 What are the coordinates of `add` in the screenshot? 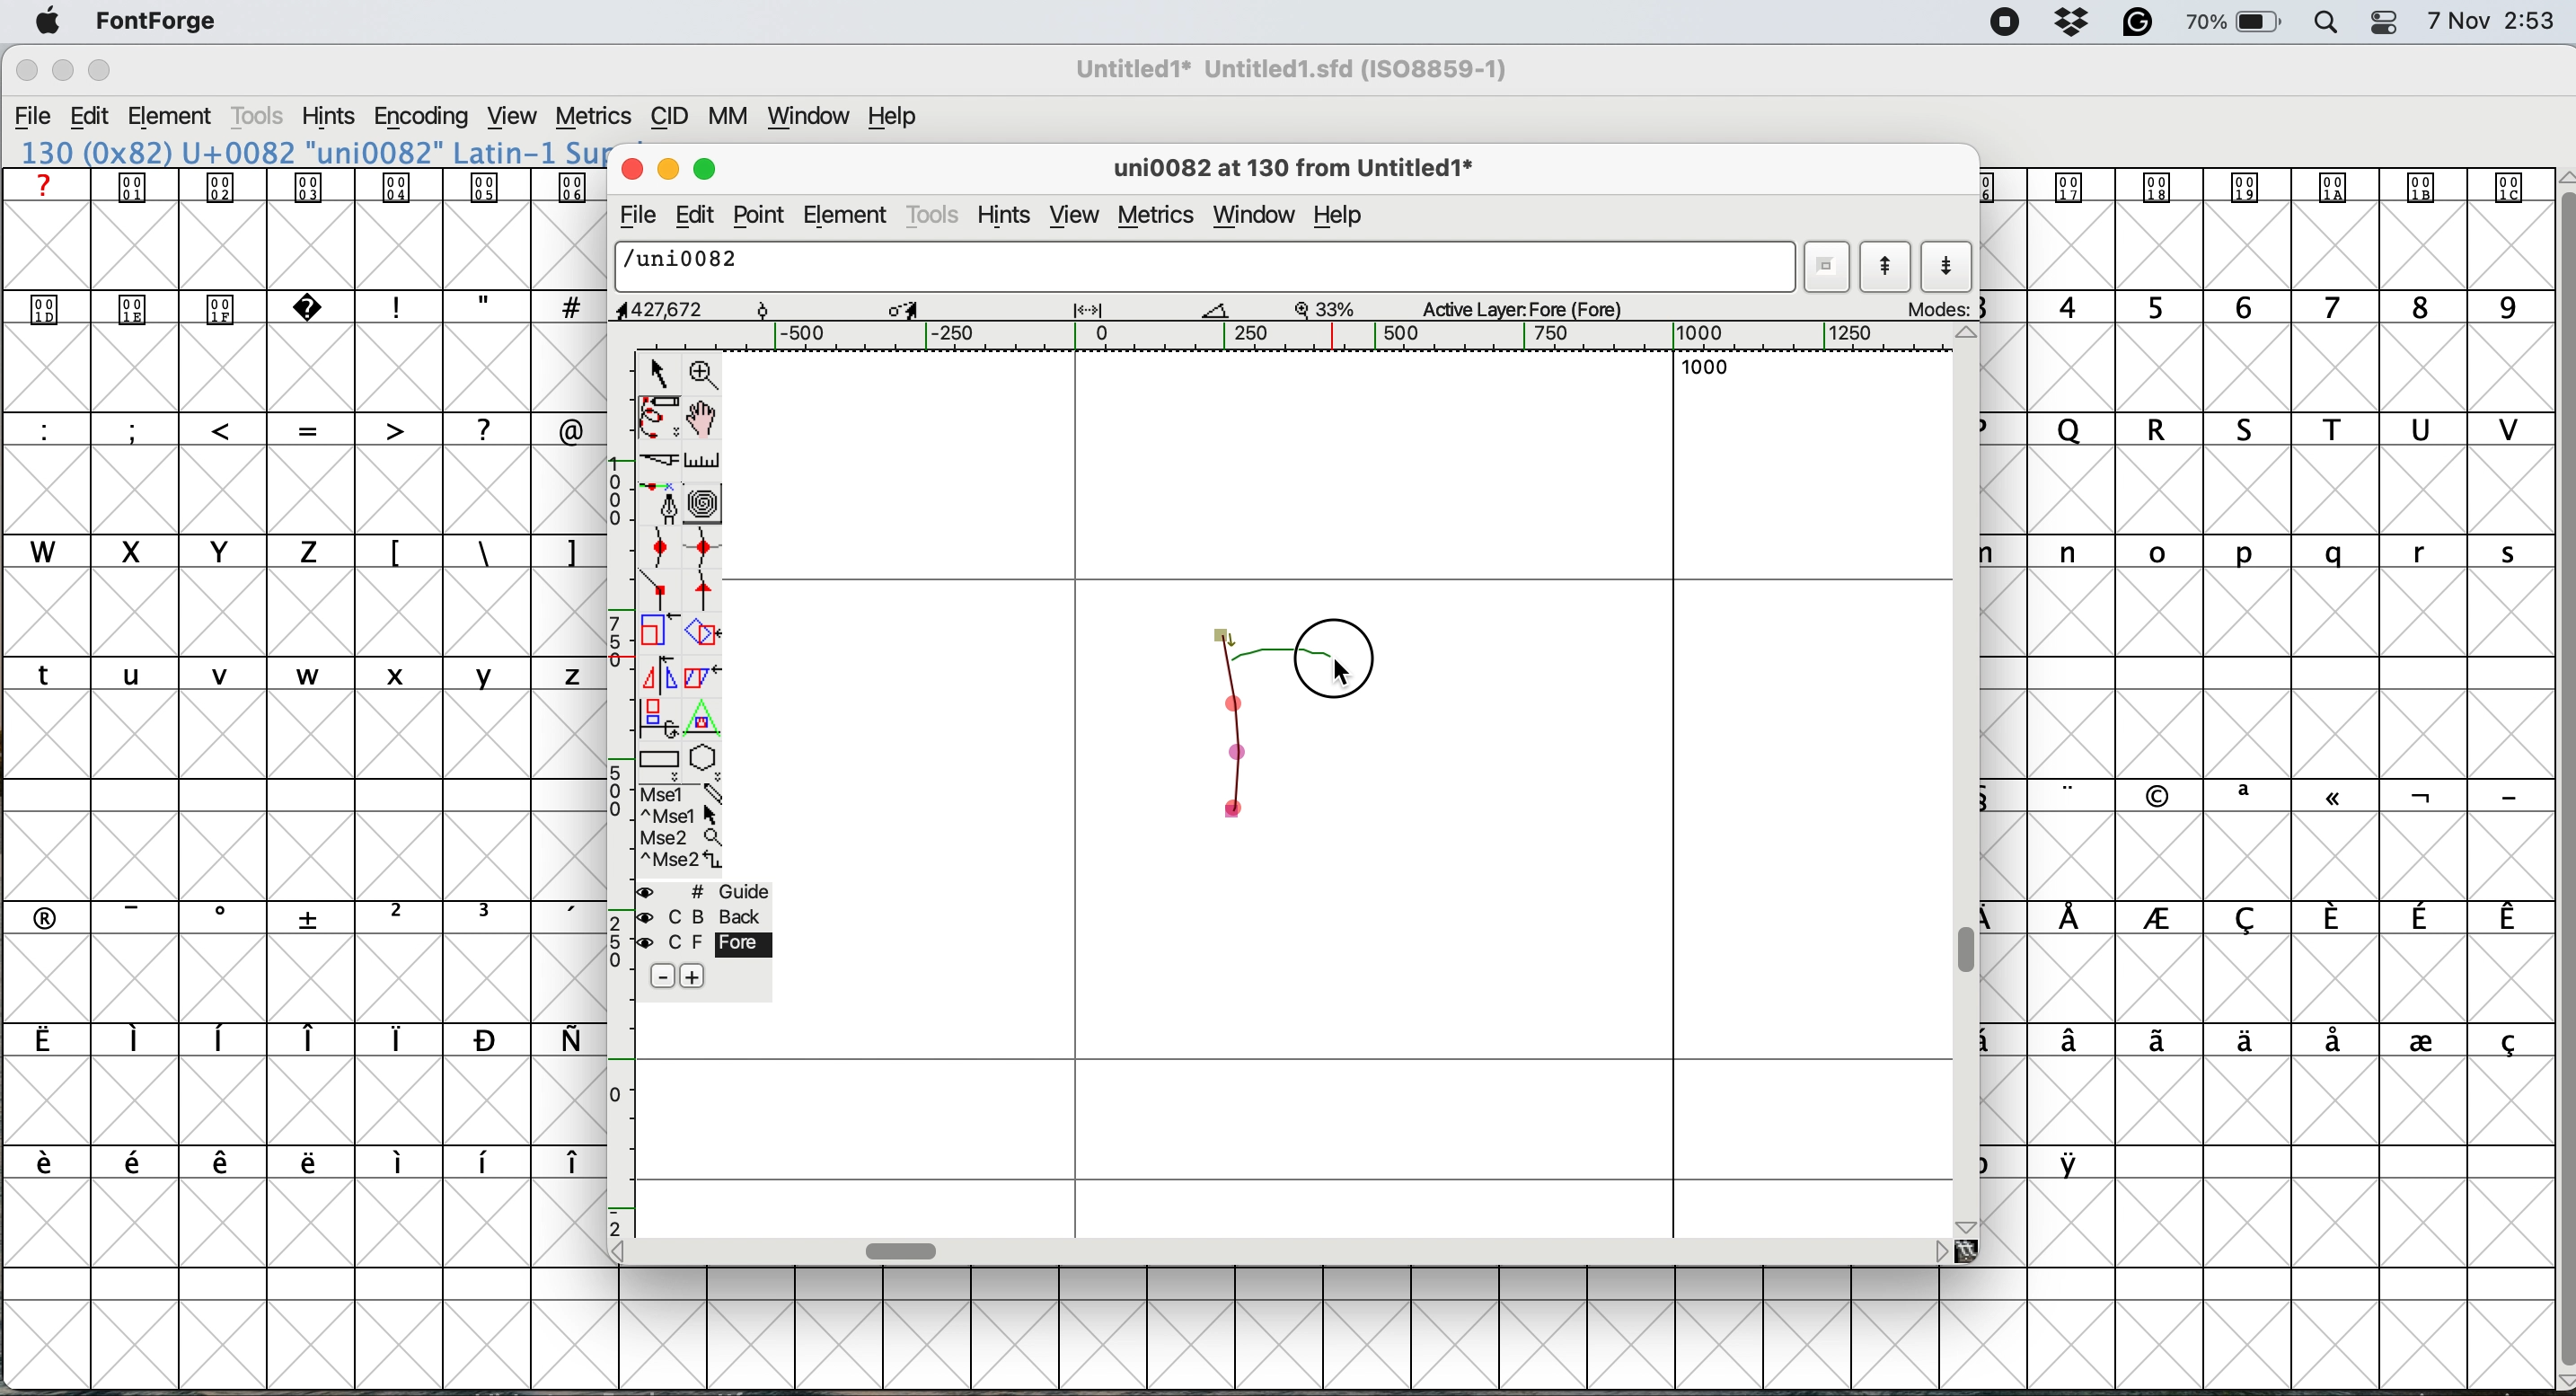 It's located at (693, 974).